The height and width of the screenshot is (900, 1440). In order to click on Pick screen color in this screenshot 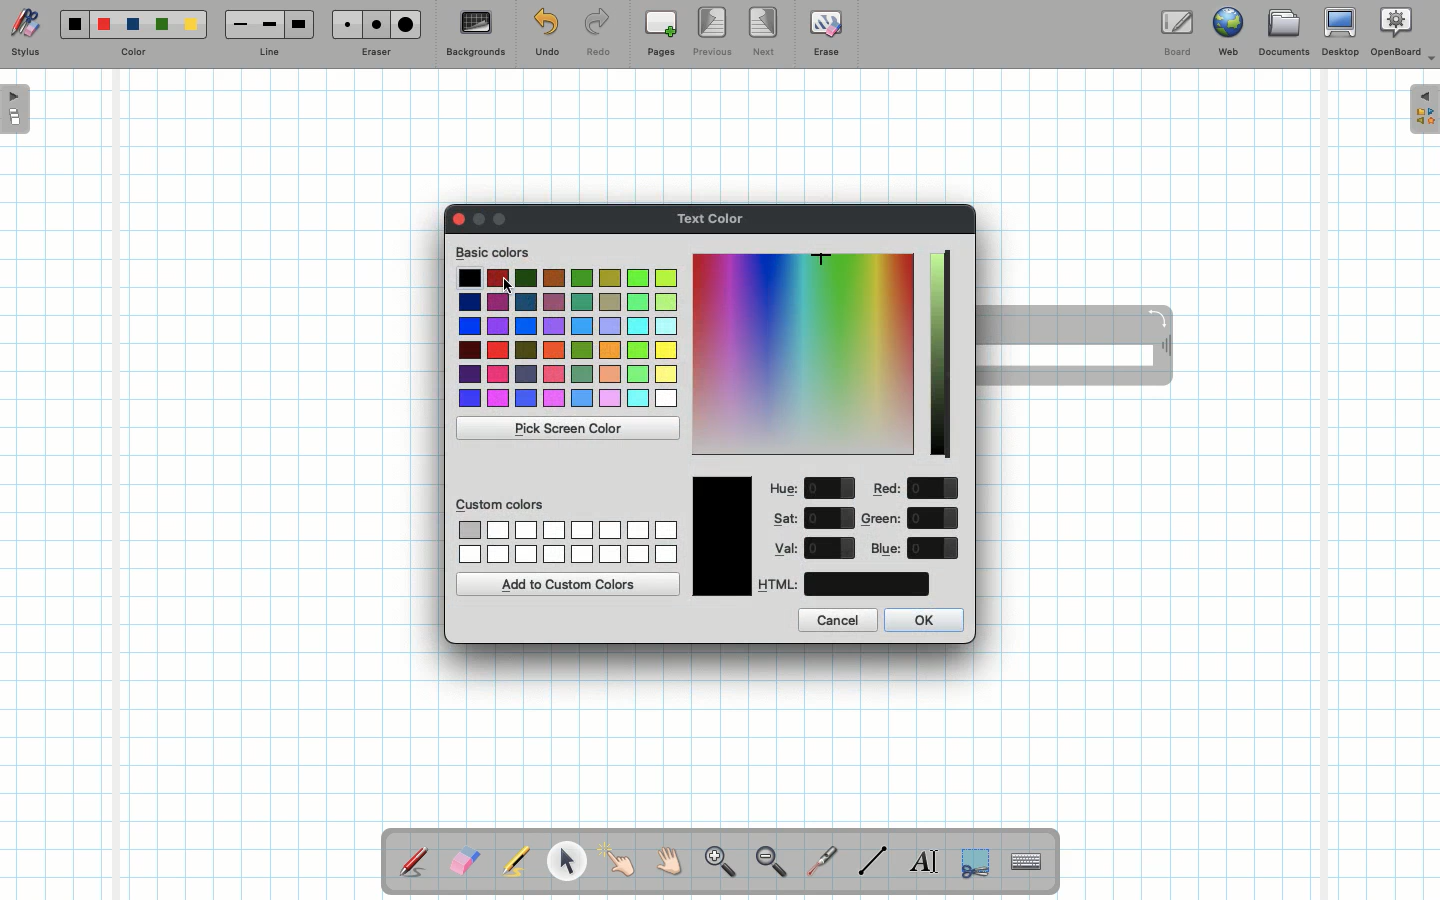, I will do `click(569, 429)`.